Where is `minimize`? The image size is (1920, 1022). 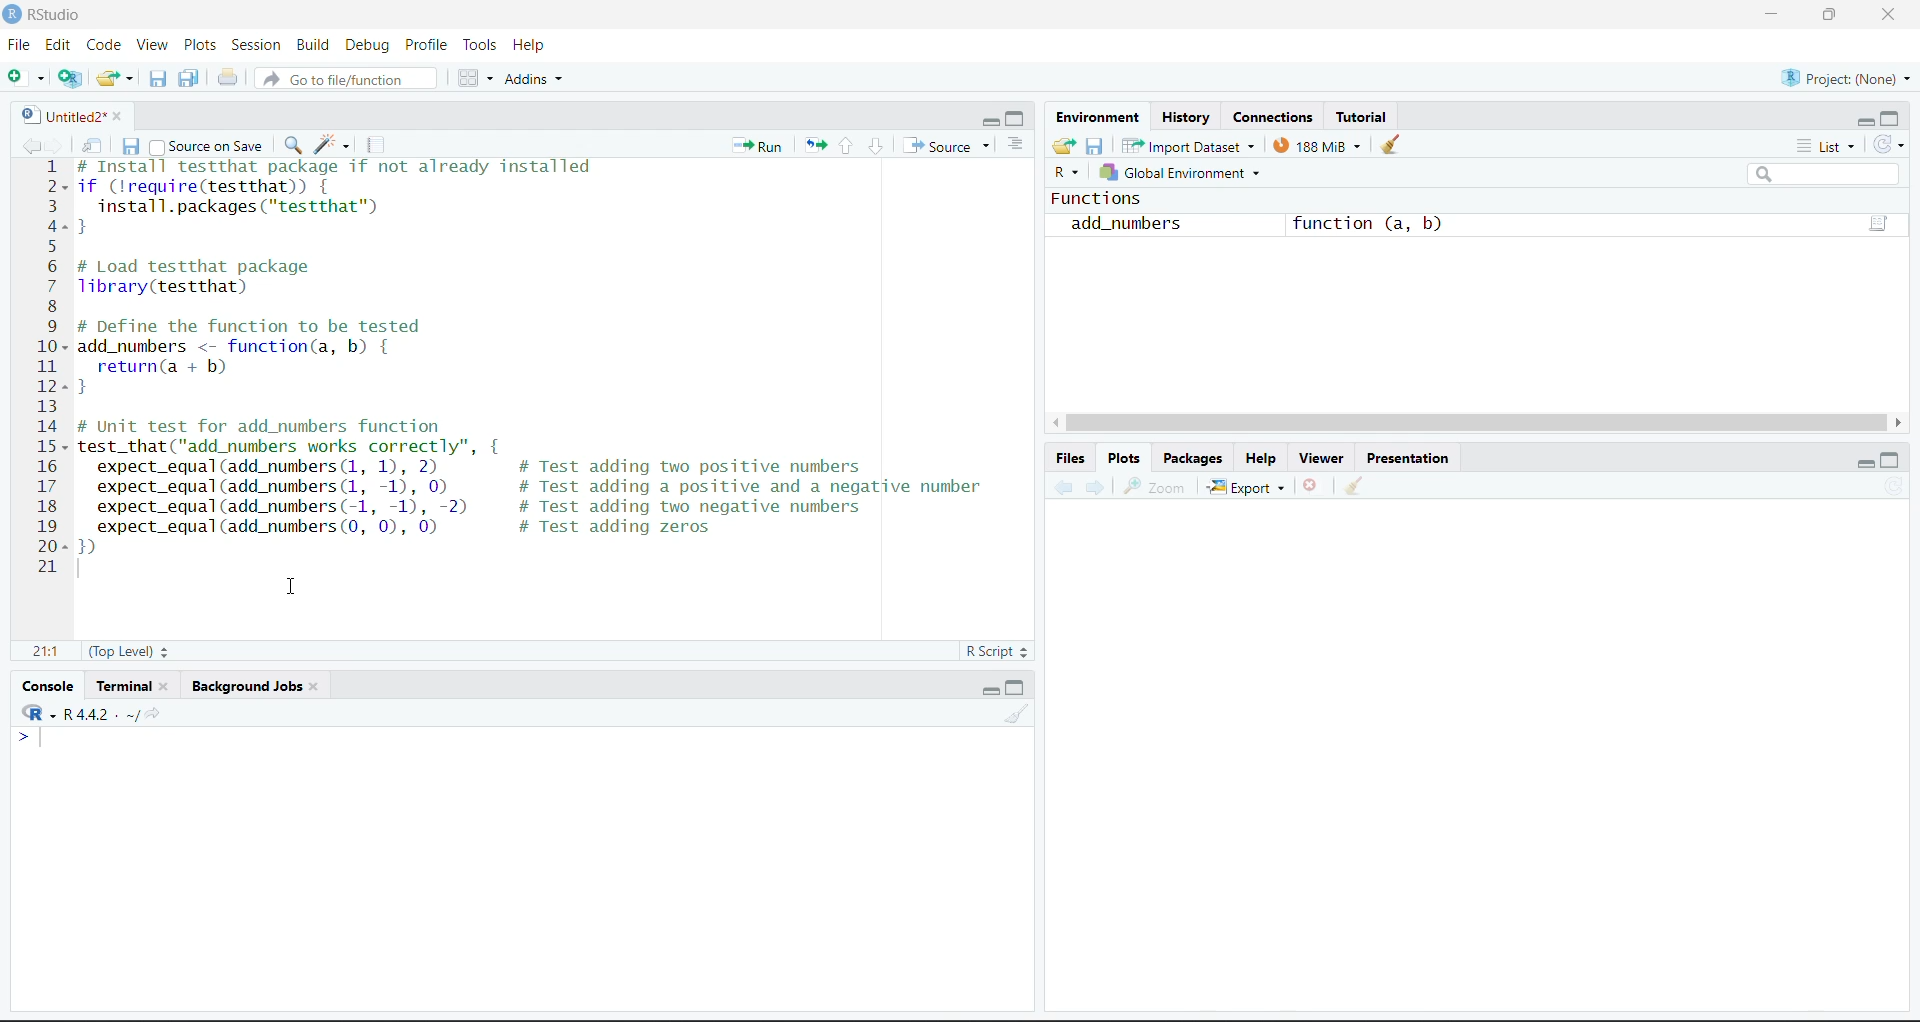
minimize is located at coordinates (1774, 12).